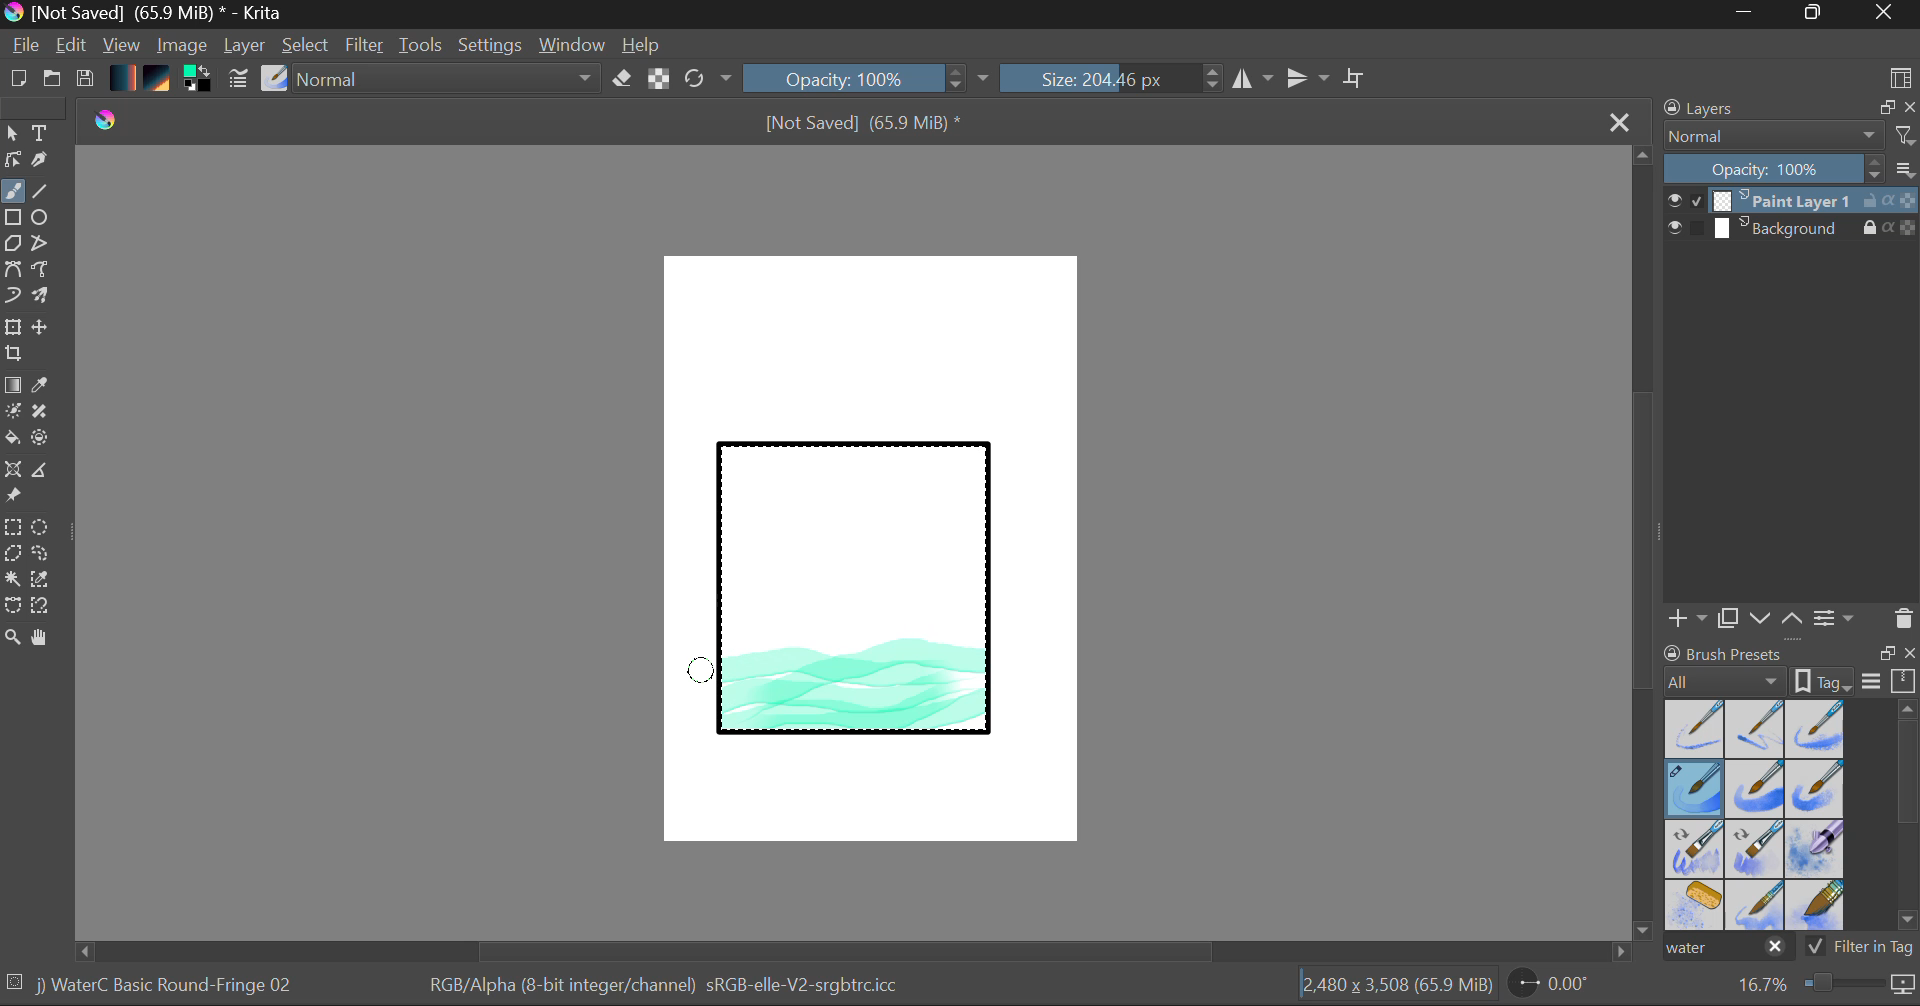  I want to click on Color Information, so click(662, 987).